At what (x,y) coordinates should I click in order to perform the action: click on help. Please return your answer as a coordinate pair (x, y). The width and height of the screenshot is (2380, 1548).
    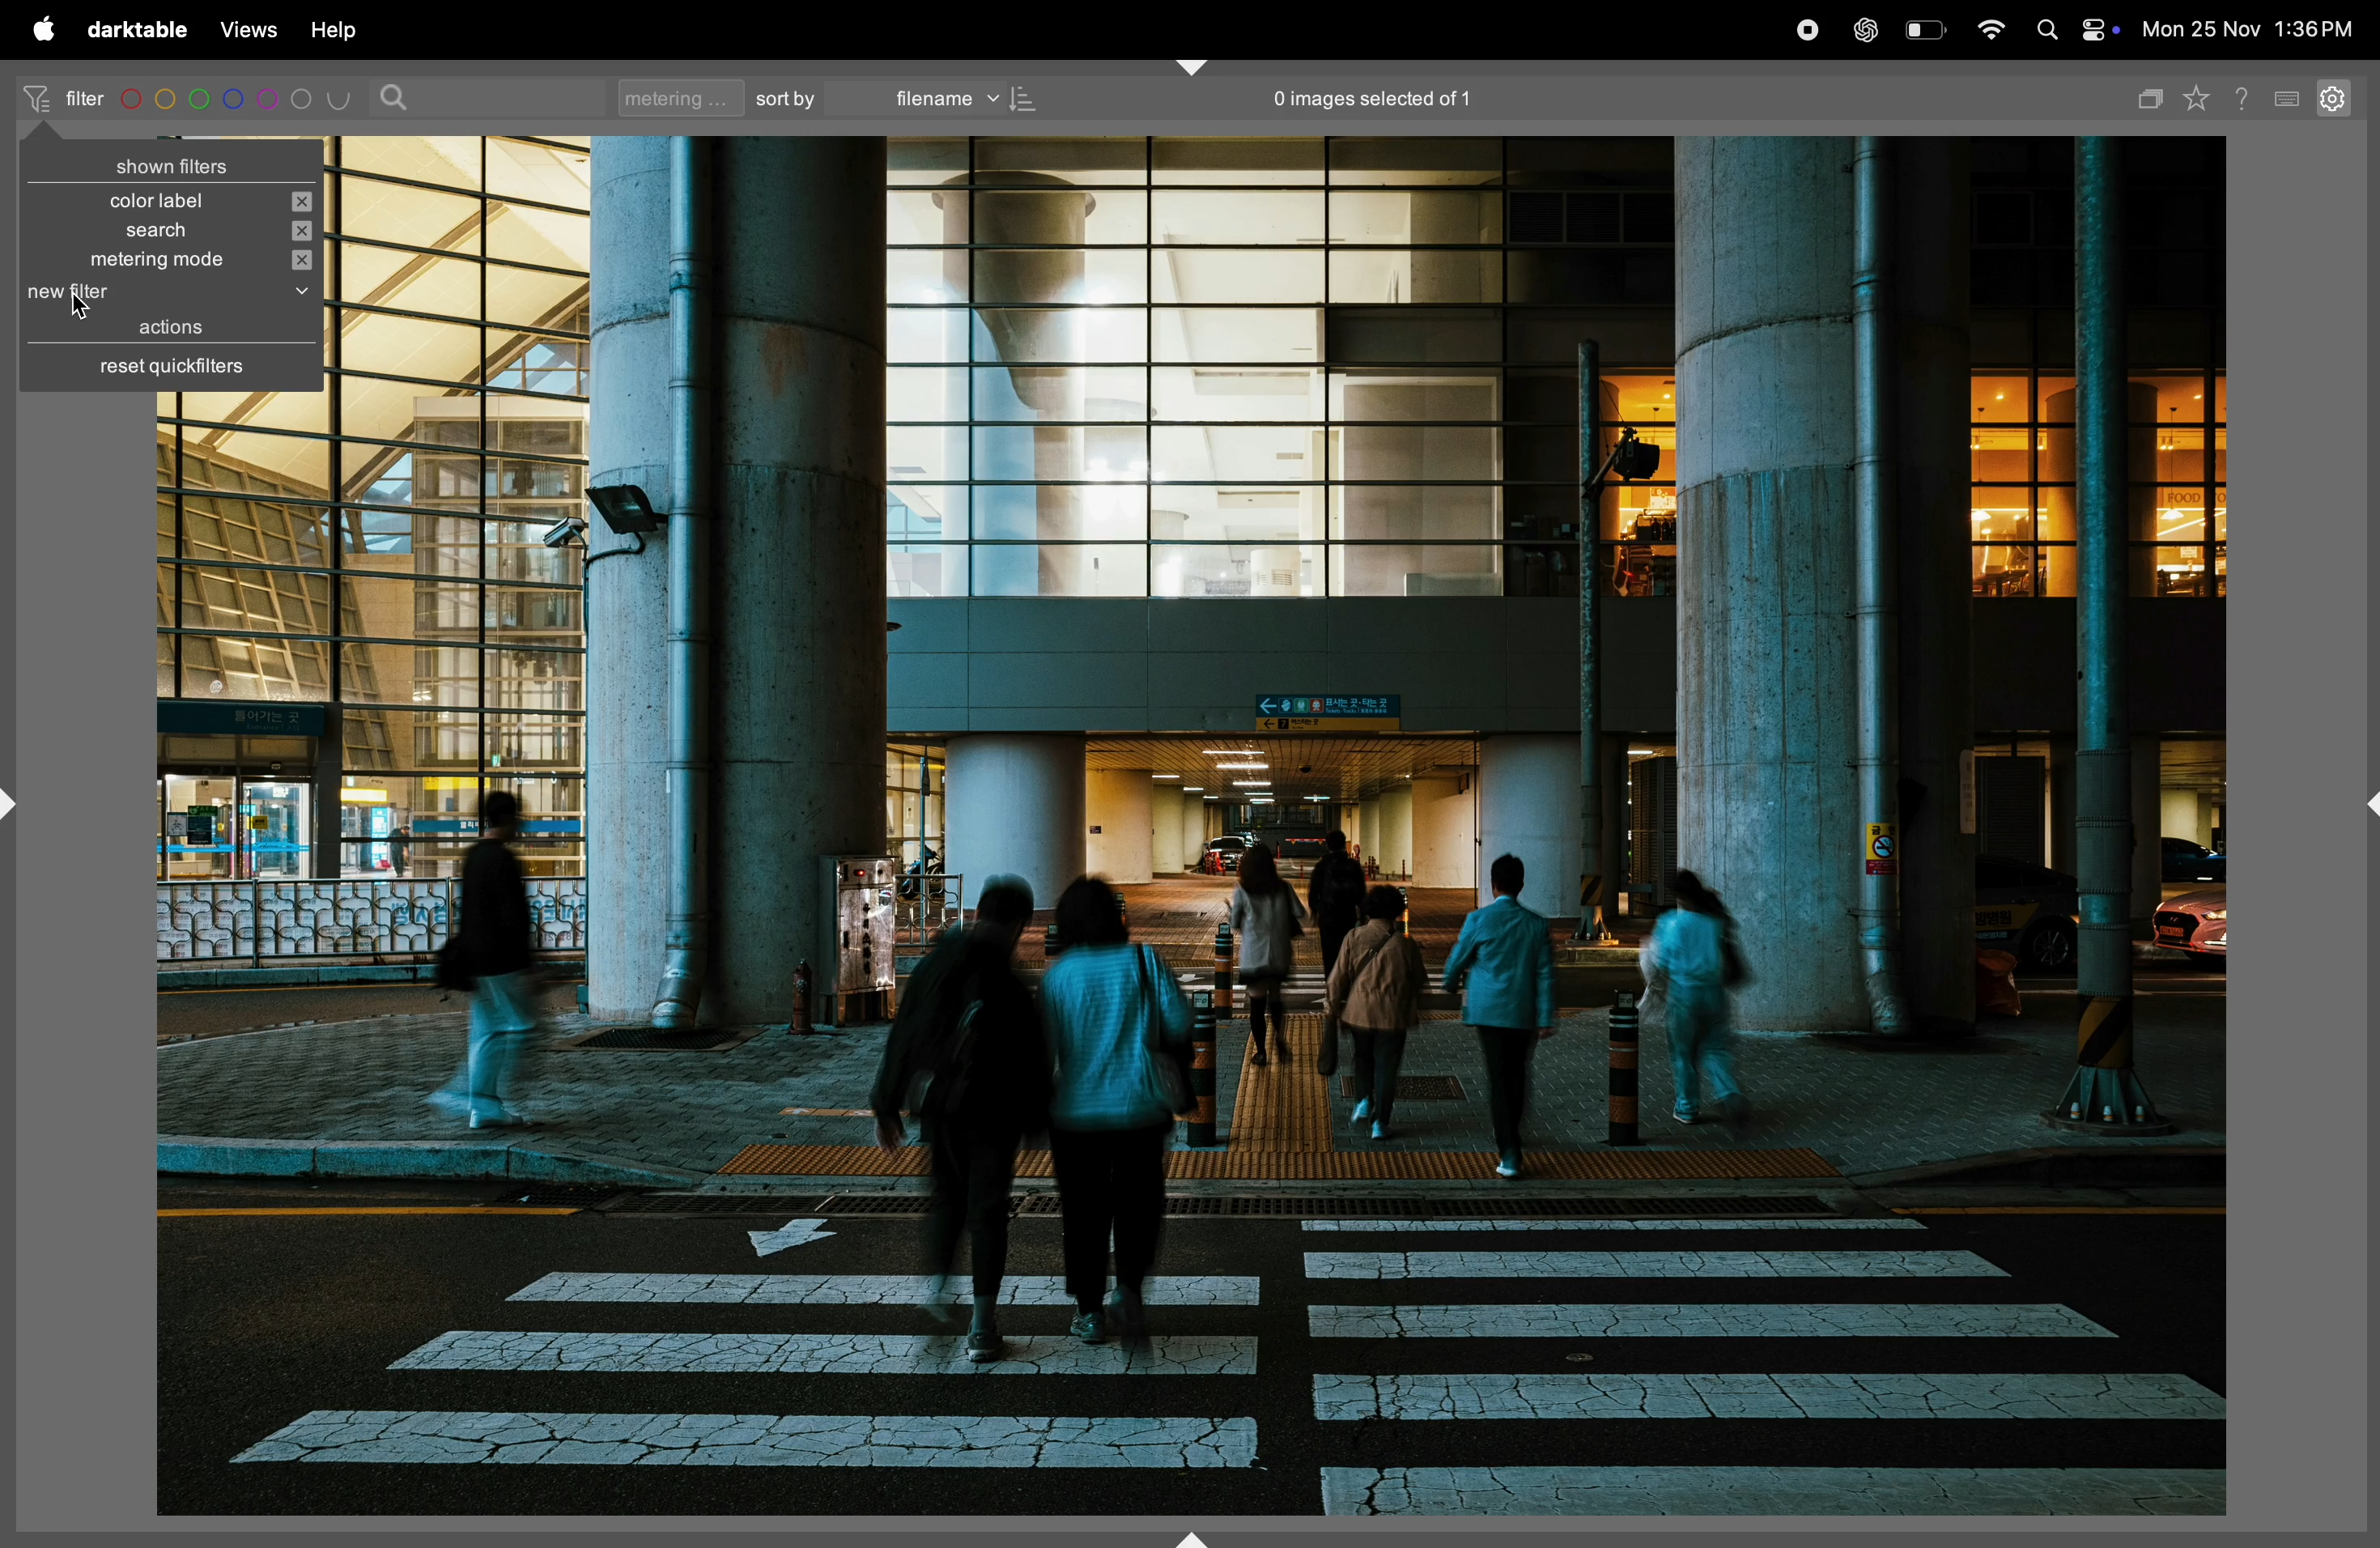
    Looking at the image, I should click on (2248, 95).